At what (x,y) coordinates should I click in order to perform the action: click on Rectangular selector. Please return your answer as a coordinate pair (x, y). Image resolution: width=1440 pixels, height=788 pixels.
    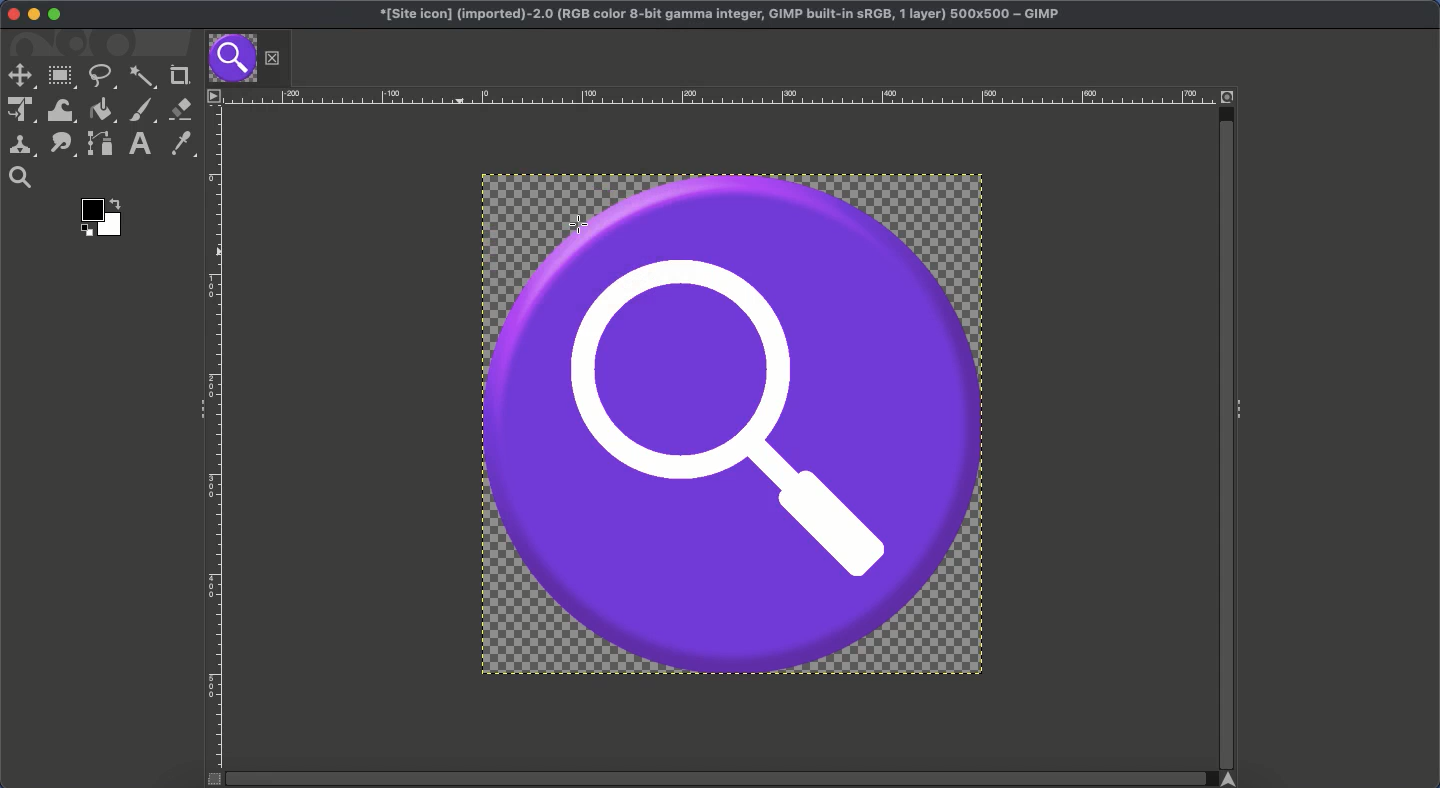
    Looking at the image, I should click on (61, 79).